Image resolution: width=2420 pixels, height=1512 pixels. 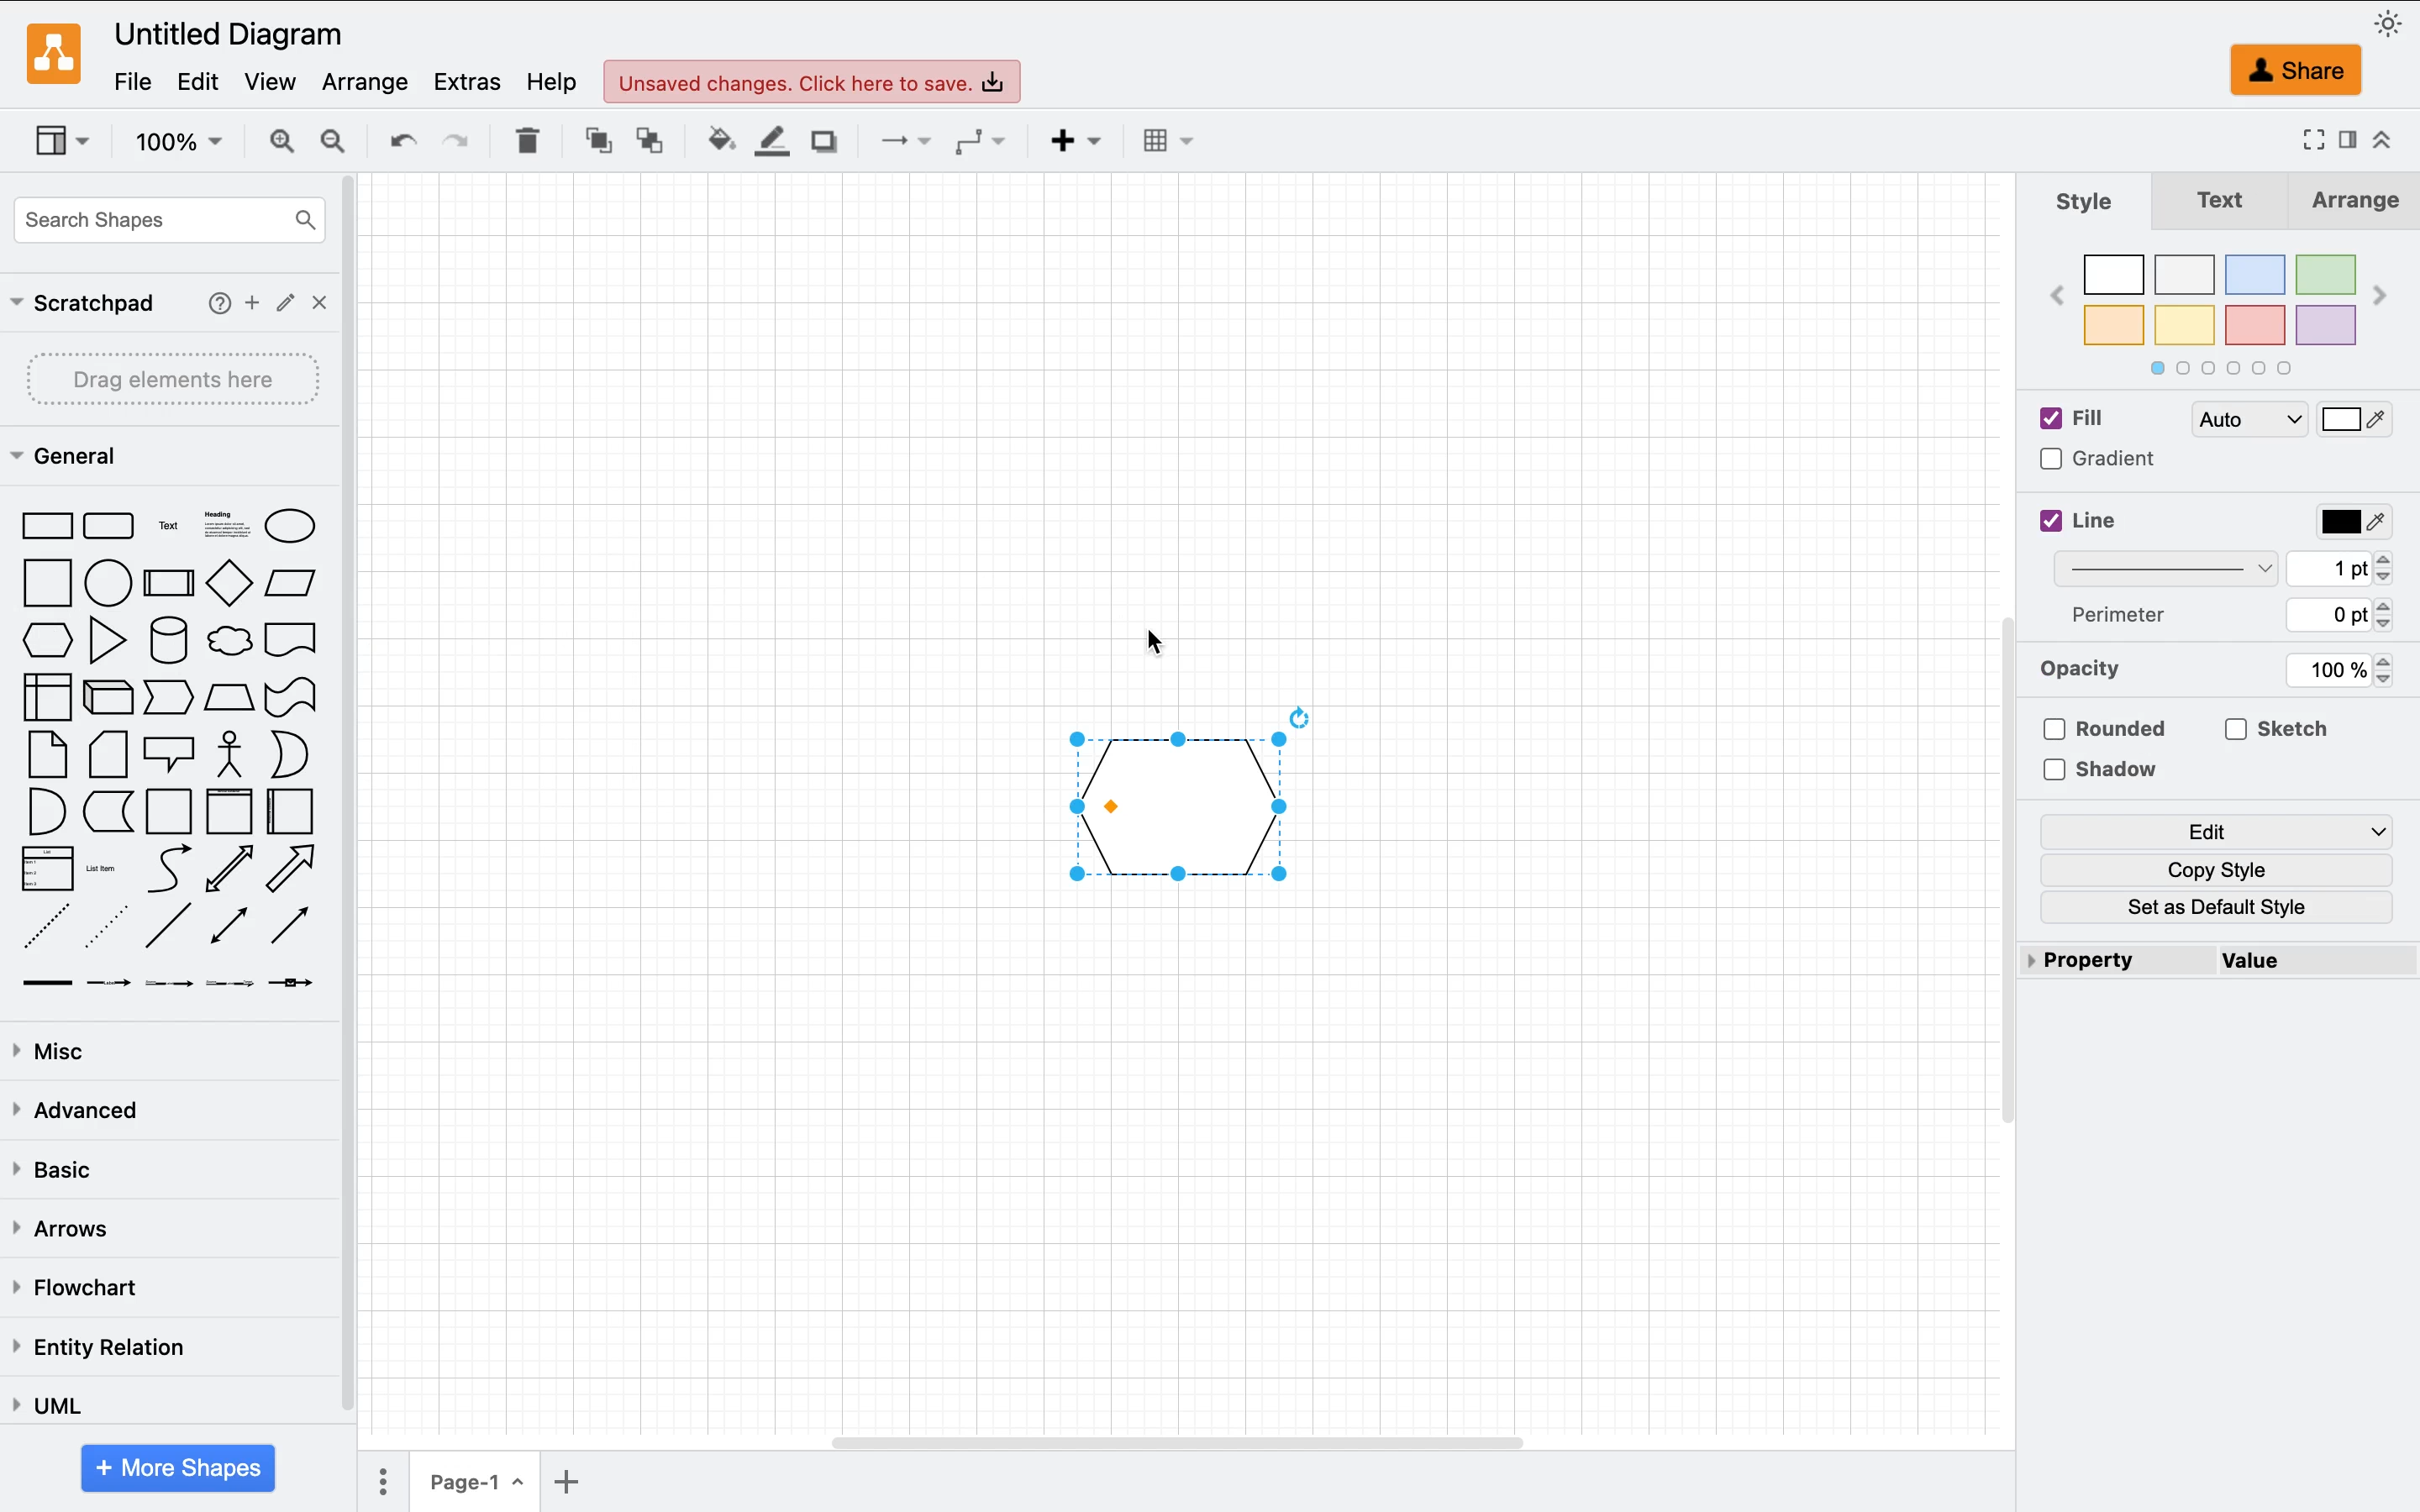 What do you see at coordinates (2113, 956) in the screenshot?
I see `Property` at bounding box center [2113, 956].